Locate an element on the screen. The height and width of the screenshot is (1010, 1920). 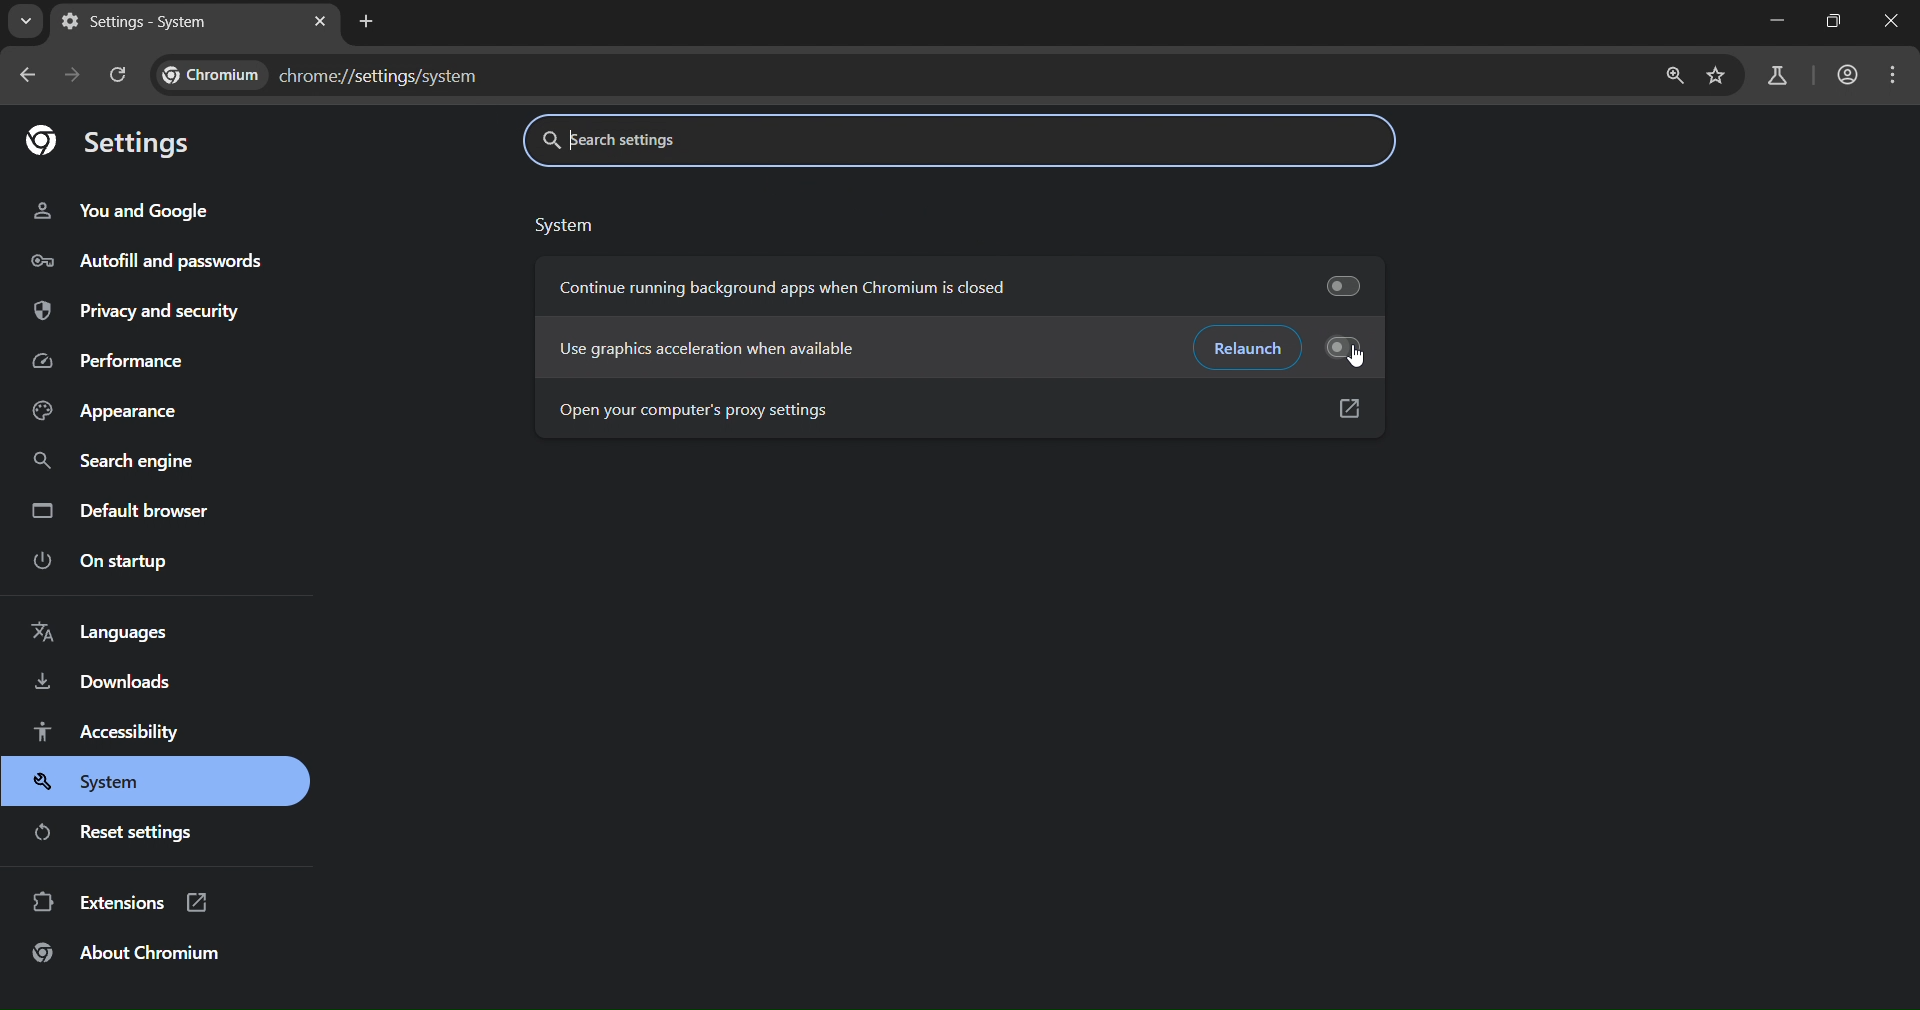
appearance is located at coordinates (106, 408).